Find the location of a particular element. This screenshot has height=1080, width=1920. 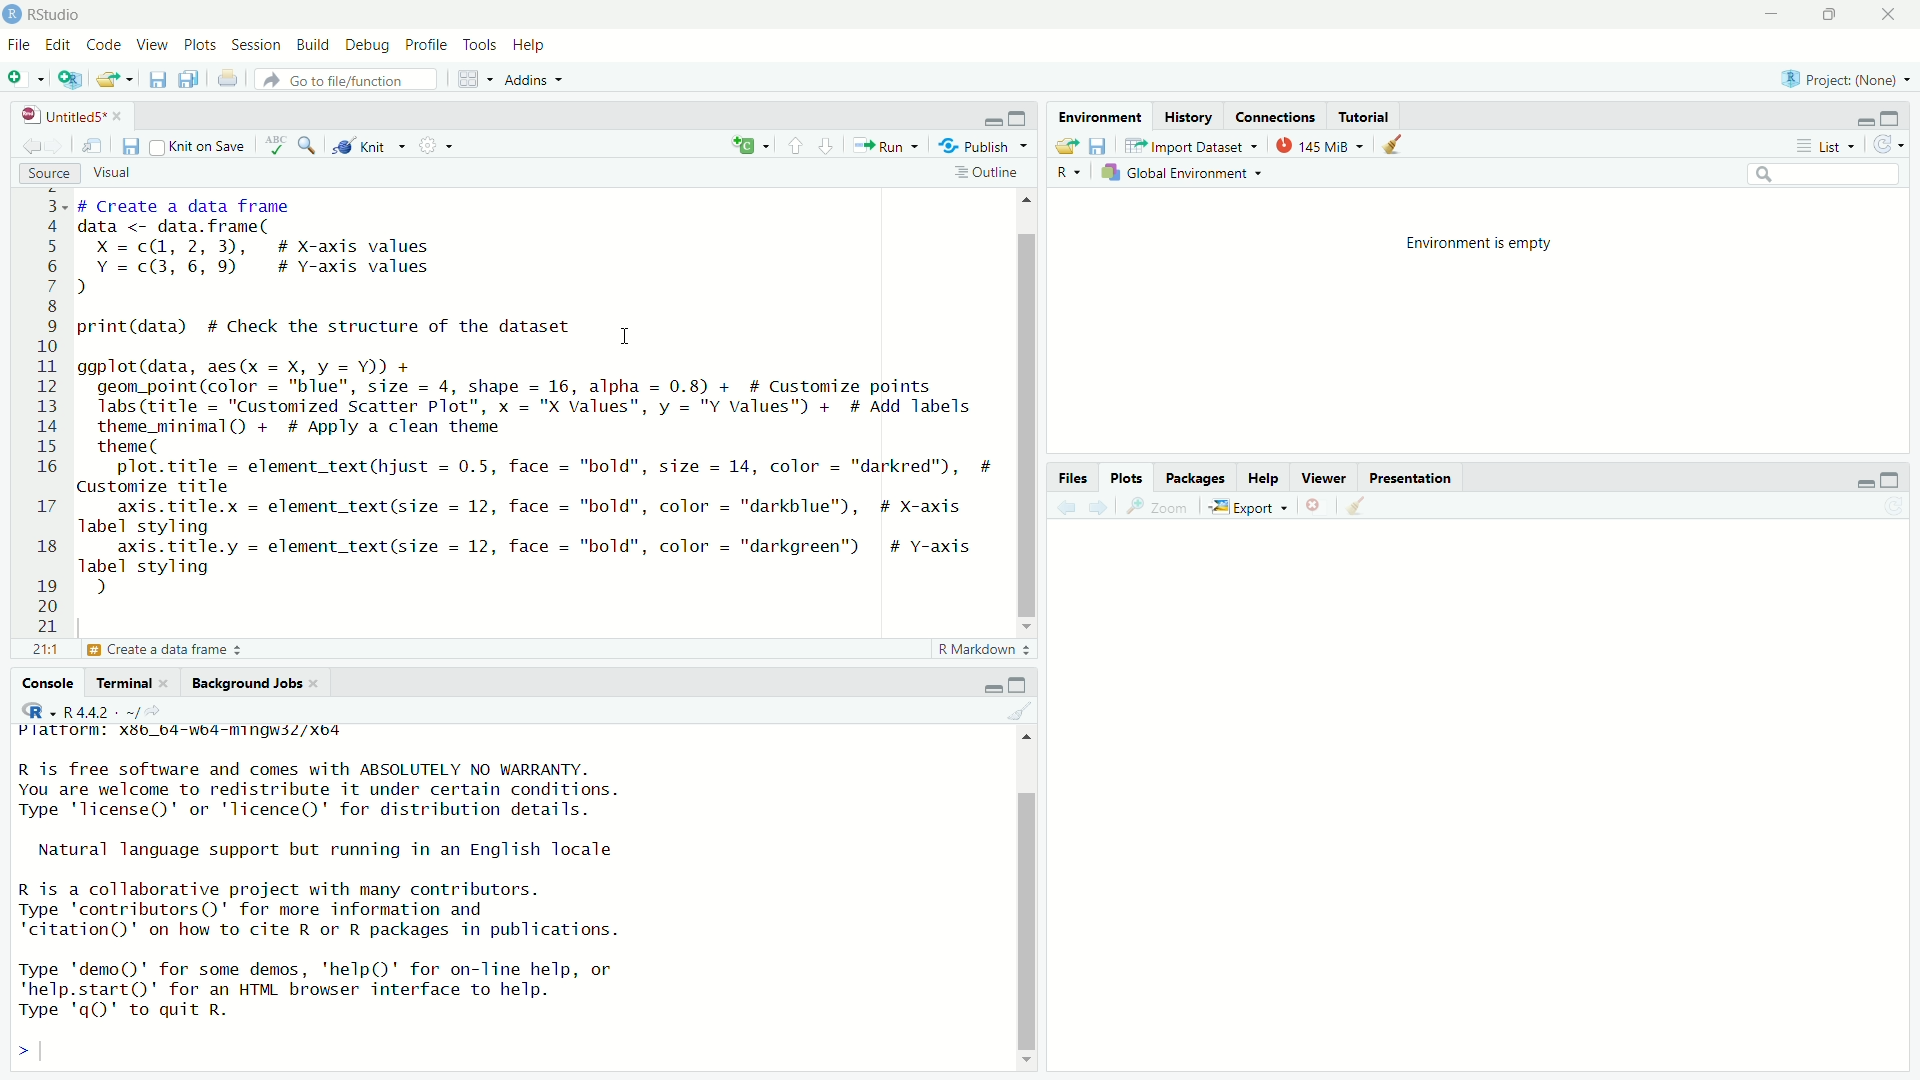

Plots is located at coordinates (1127, 480).